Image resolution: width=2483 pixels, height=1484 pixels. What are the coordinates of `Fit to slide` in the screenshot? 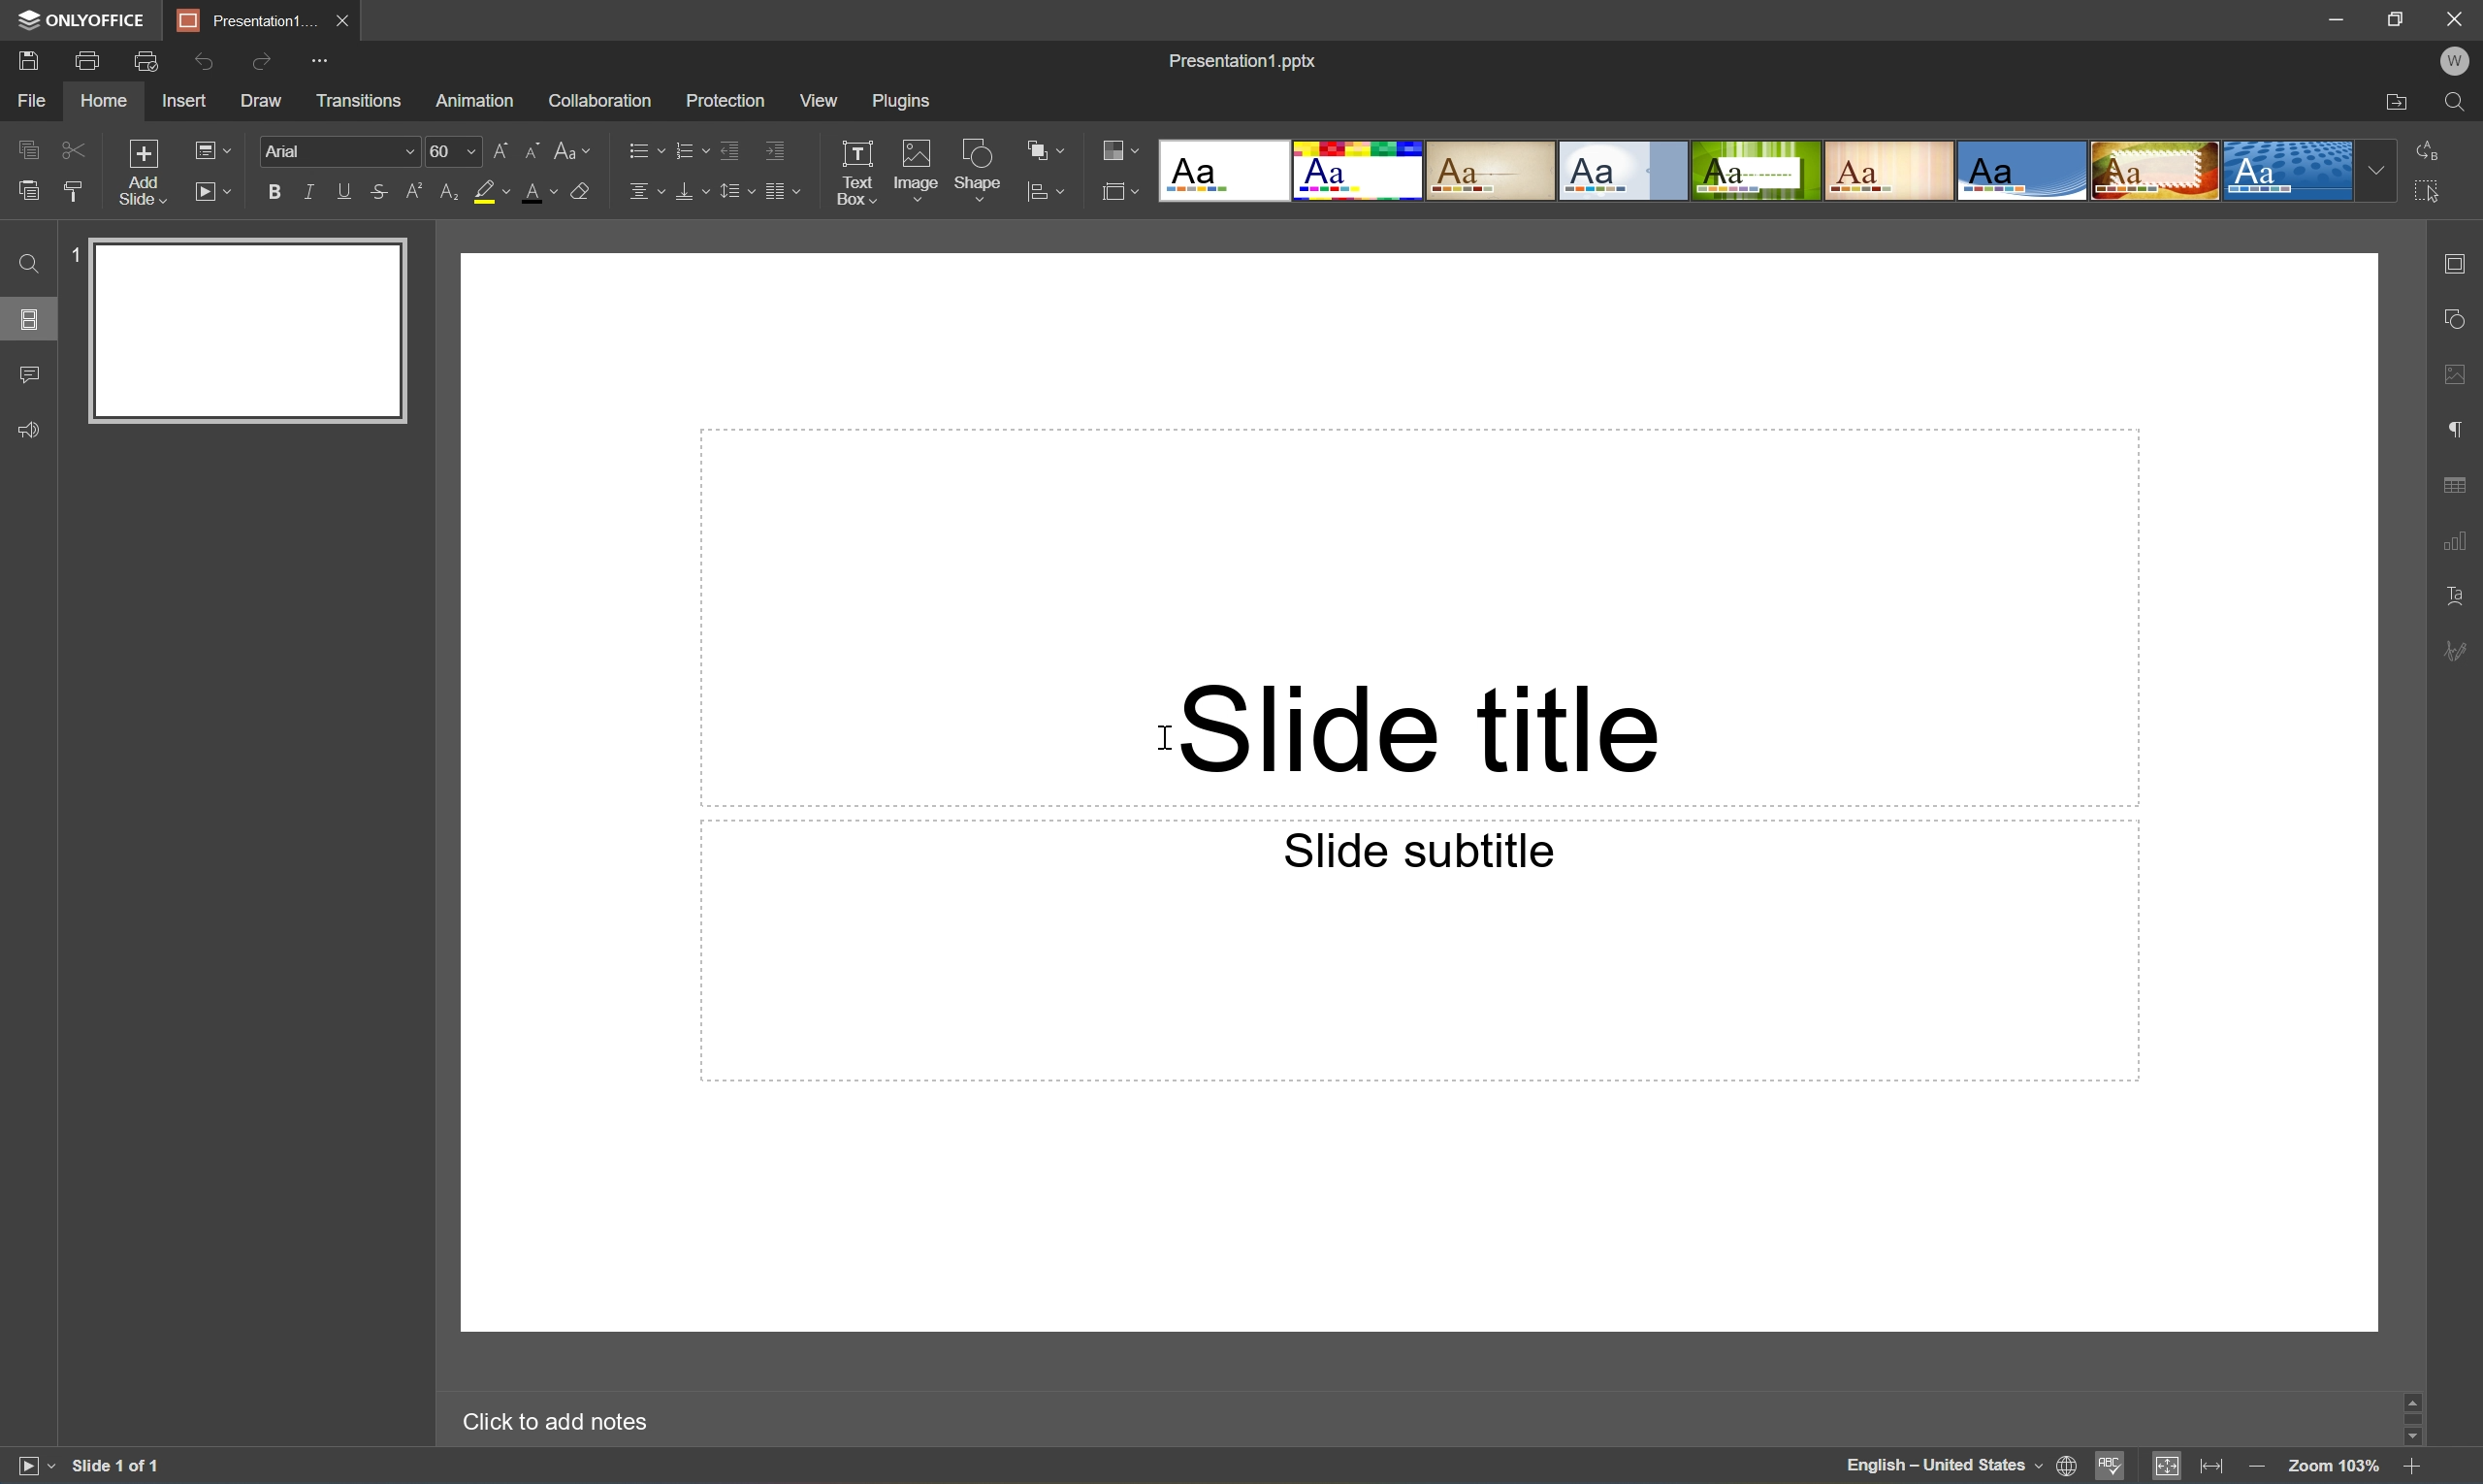 It's located at (2165, 1466).